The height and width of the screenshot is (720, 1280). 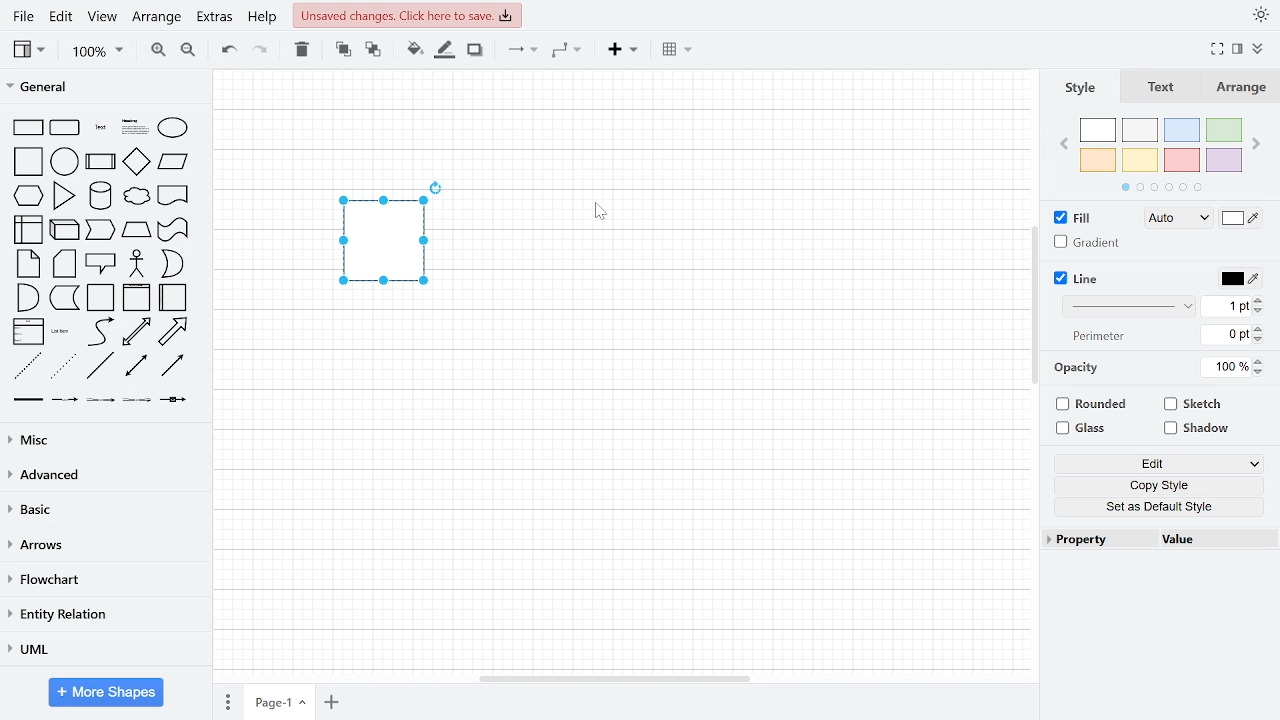 I want to click on insert, so click(x=622, y=50).